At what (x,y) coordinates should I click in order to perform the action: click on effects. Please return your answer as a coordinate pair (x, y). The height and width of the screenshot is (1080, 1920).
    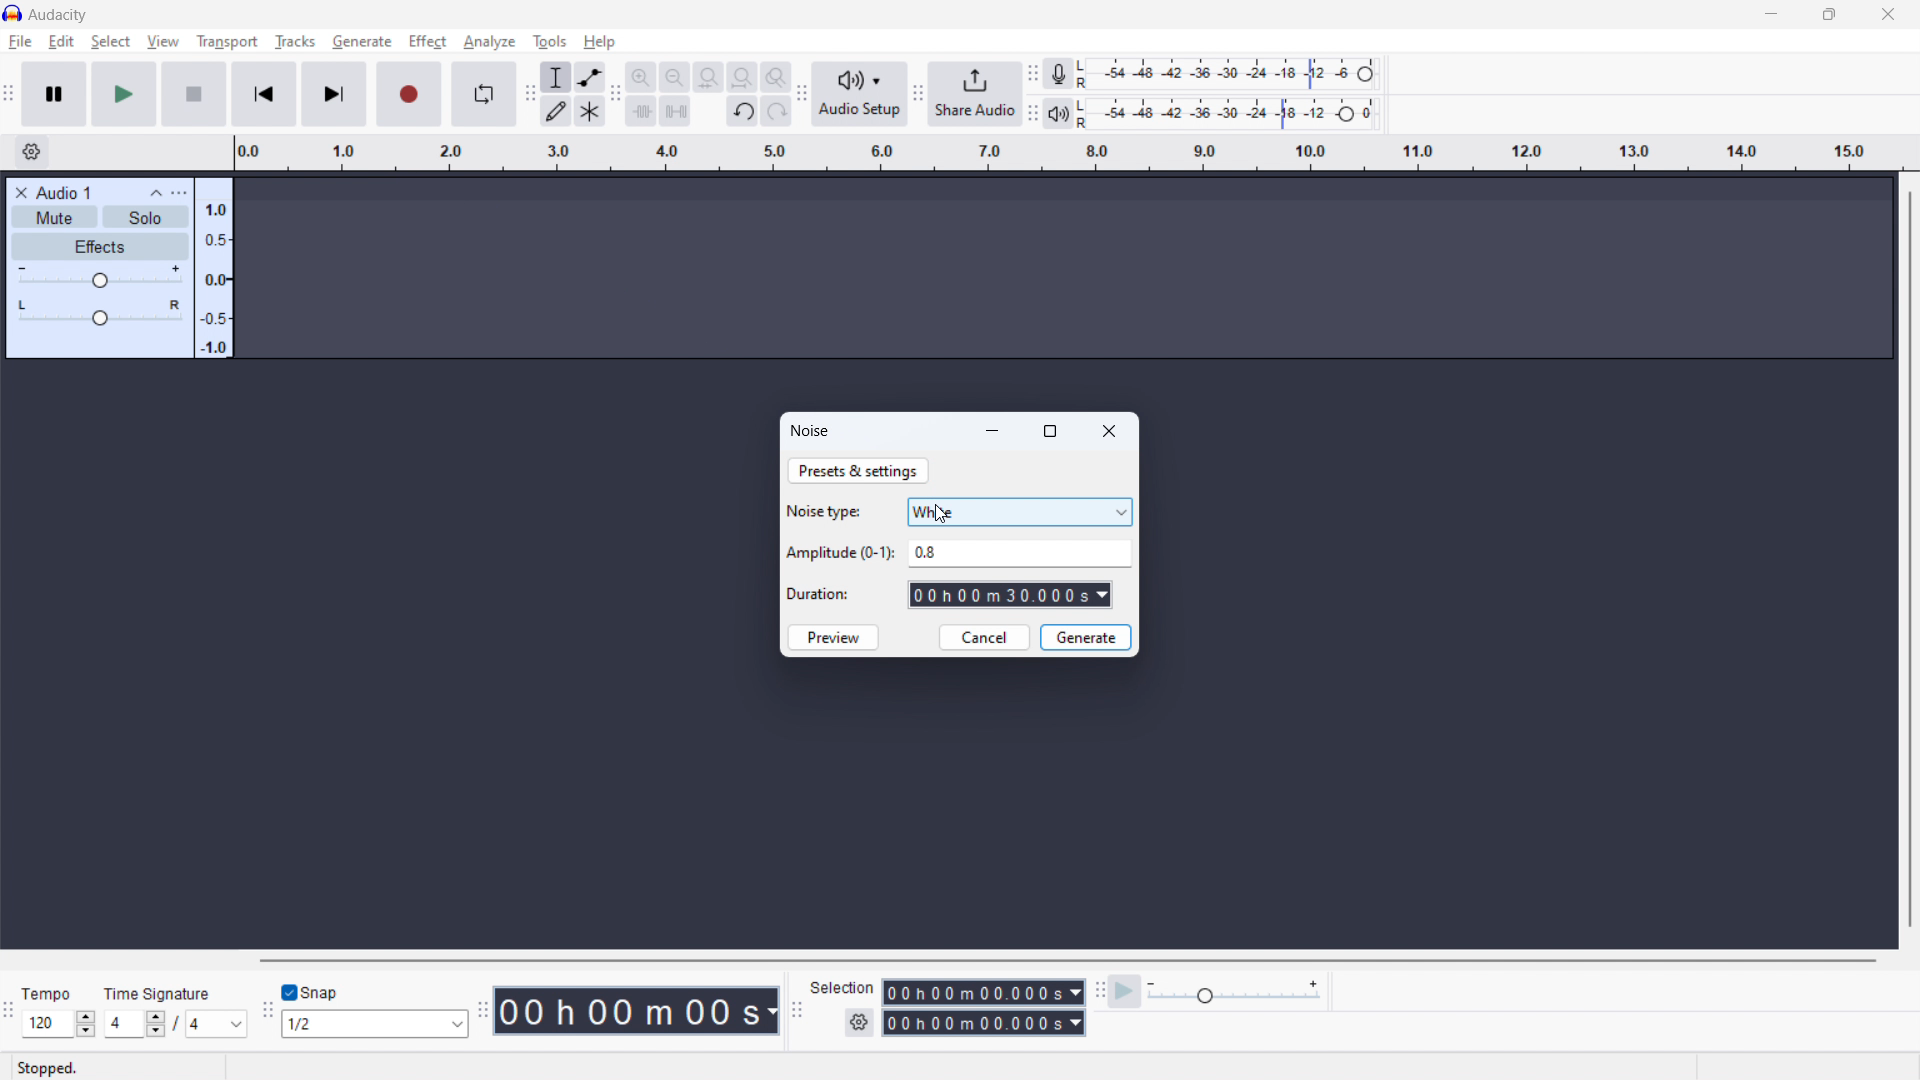
    Looking at the image, I should click on (99, 245).